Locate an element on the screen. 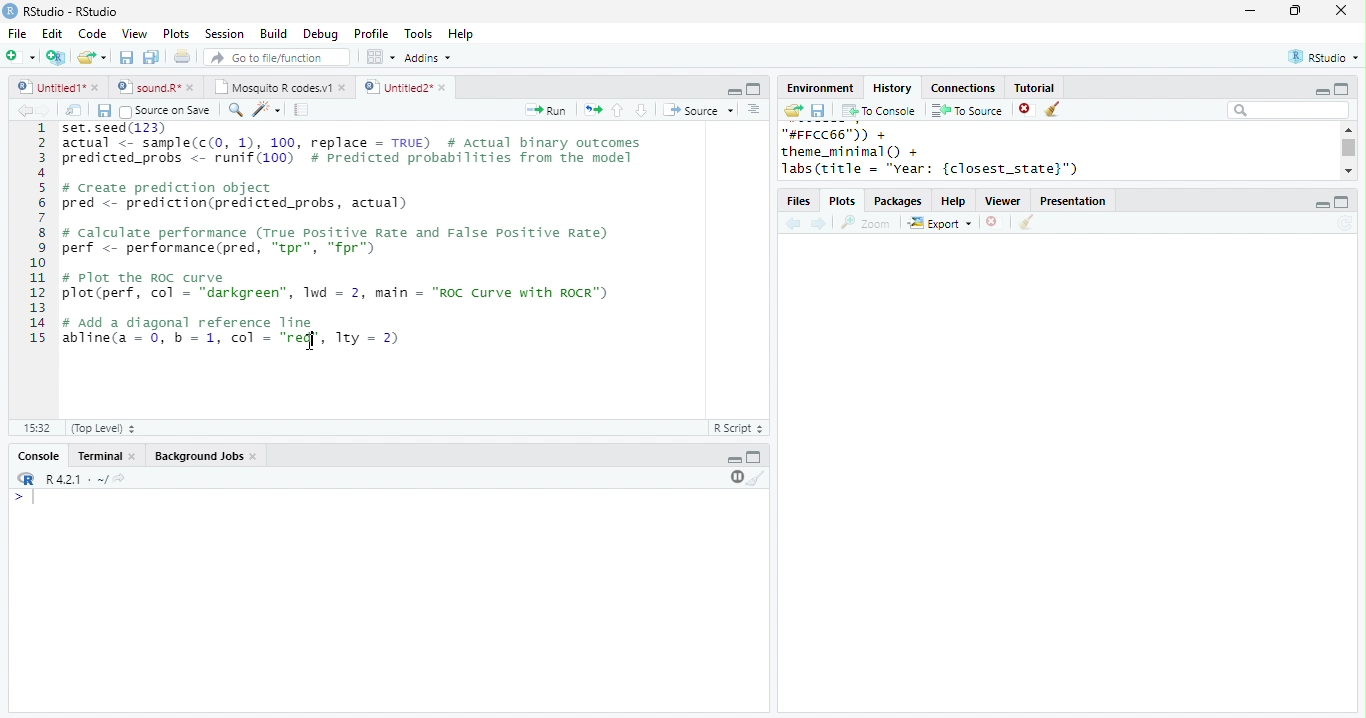 This screenshot has height=718, width=1366. refresh is located at coordinates (1345, 223).